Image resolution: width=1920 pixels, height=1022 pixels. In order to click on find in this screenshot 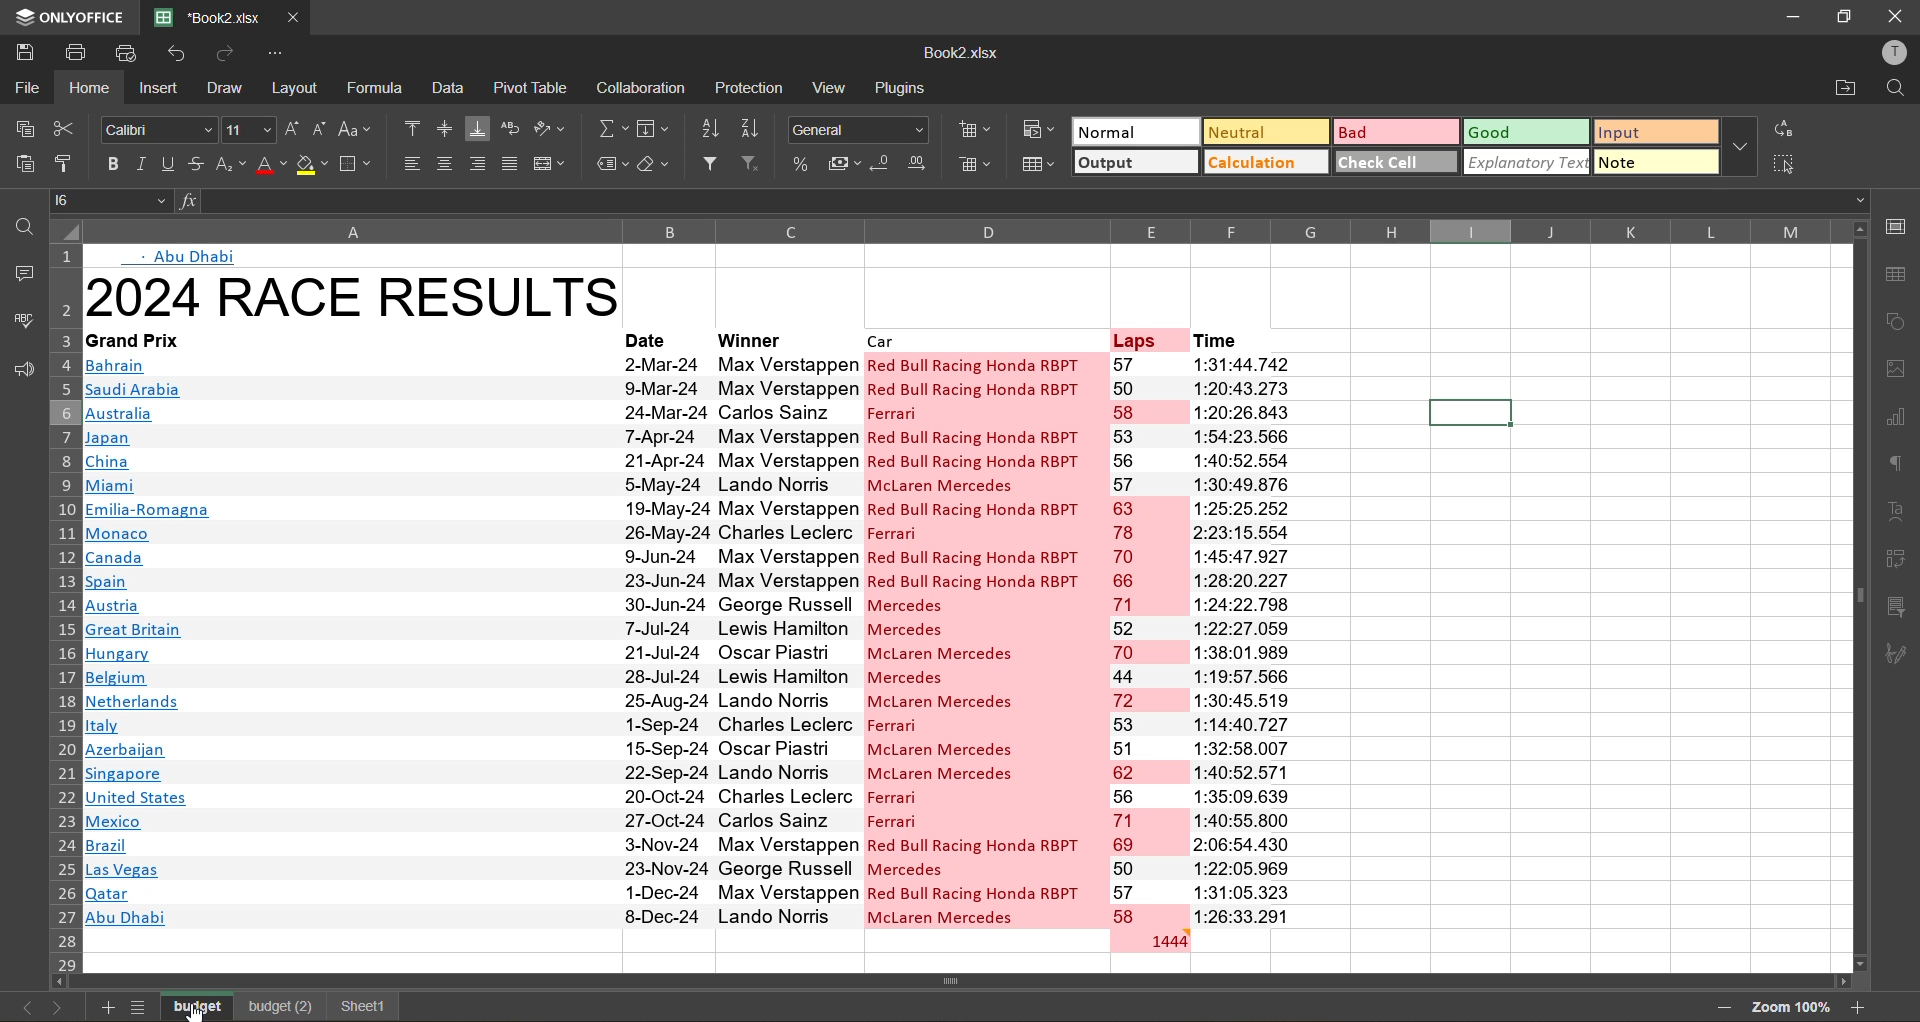, I will do `click(1895, 89)`.